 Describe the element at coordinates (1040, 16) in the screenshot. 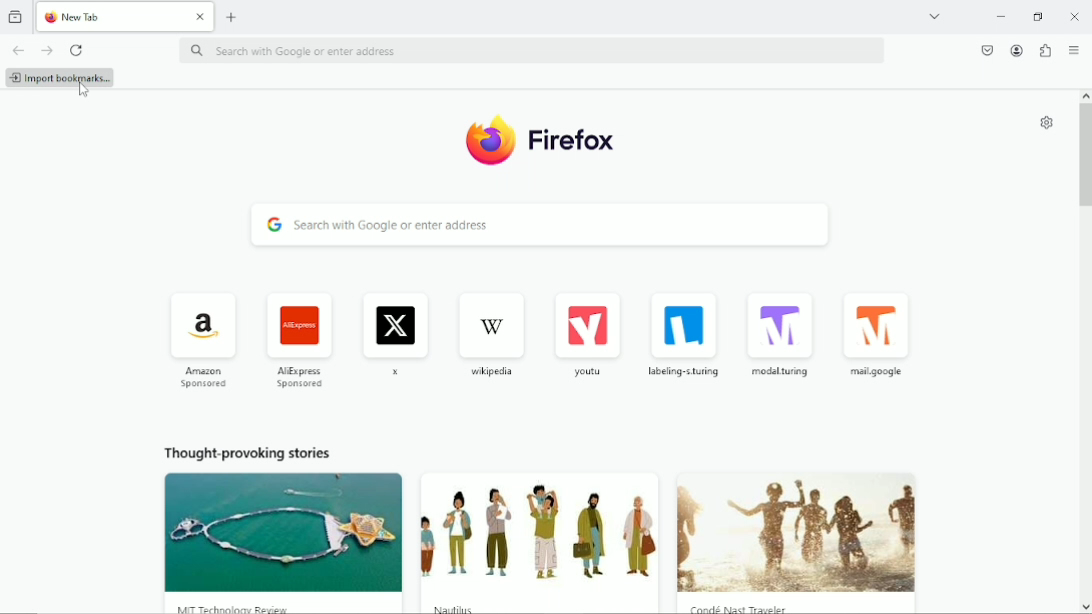

I see `Restore down` at that location.